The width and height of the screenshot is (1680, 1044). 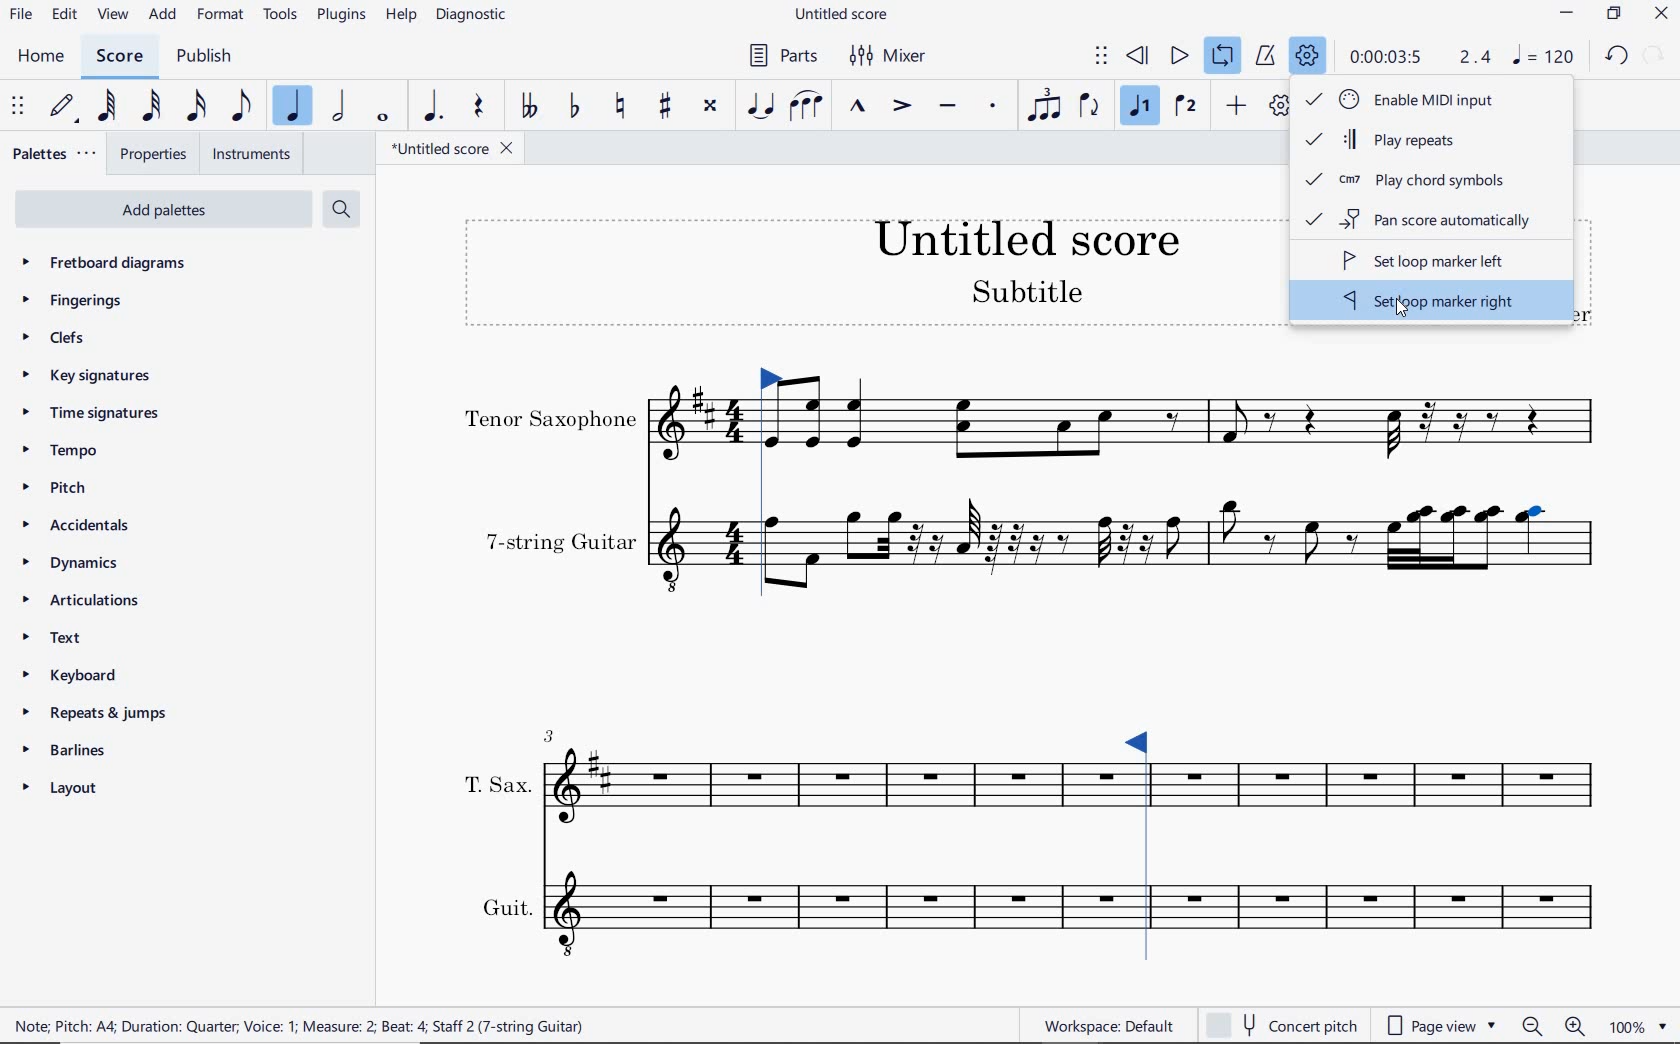 What do you see at coordinates (1544, 57) in the screenshot?
I see `NOTE` at bounding box center [1544, 57].